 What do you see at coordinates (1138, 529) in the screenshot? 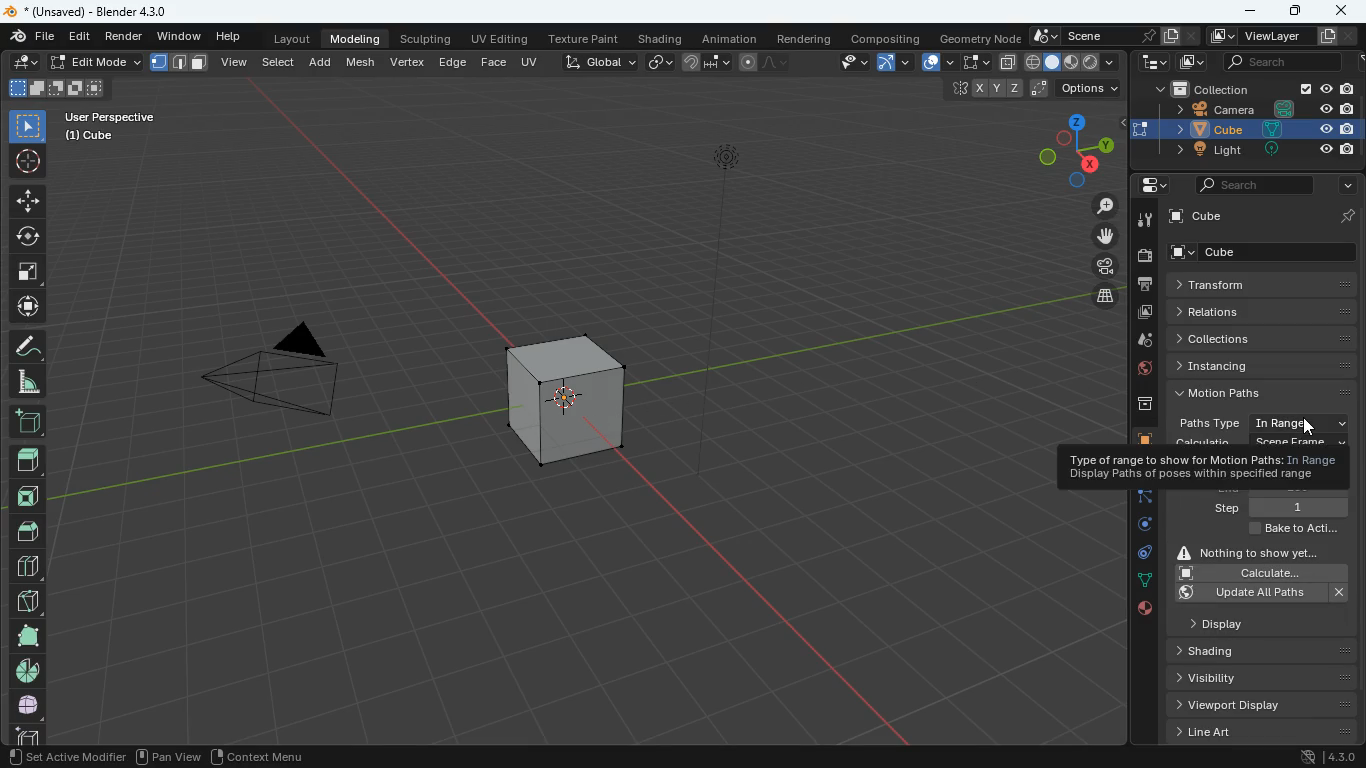
I see `rotate` at bounding box center [1138, 529].